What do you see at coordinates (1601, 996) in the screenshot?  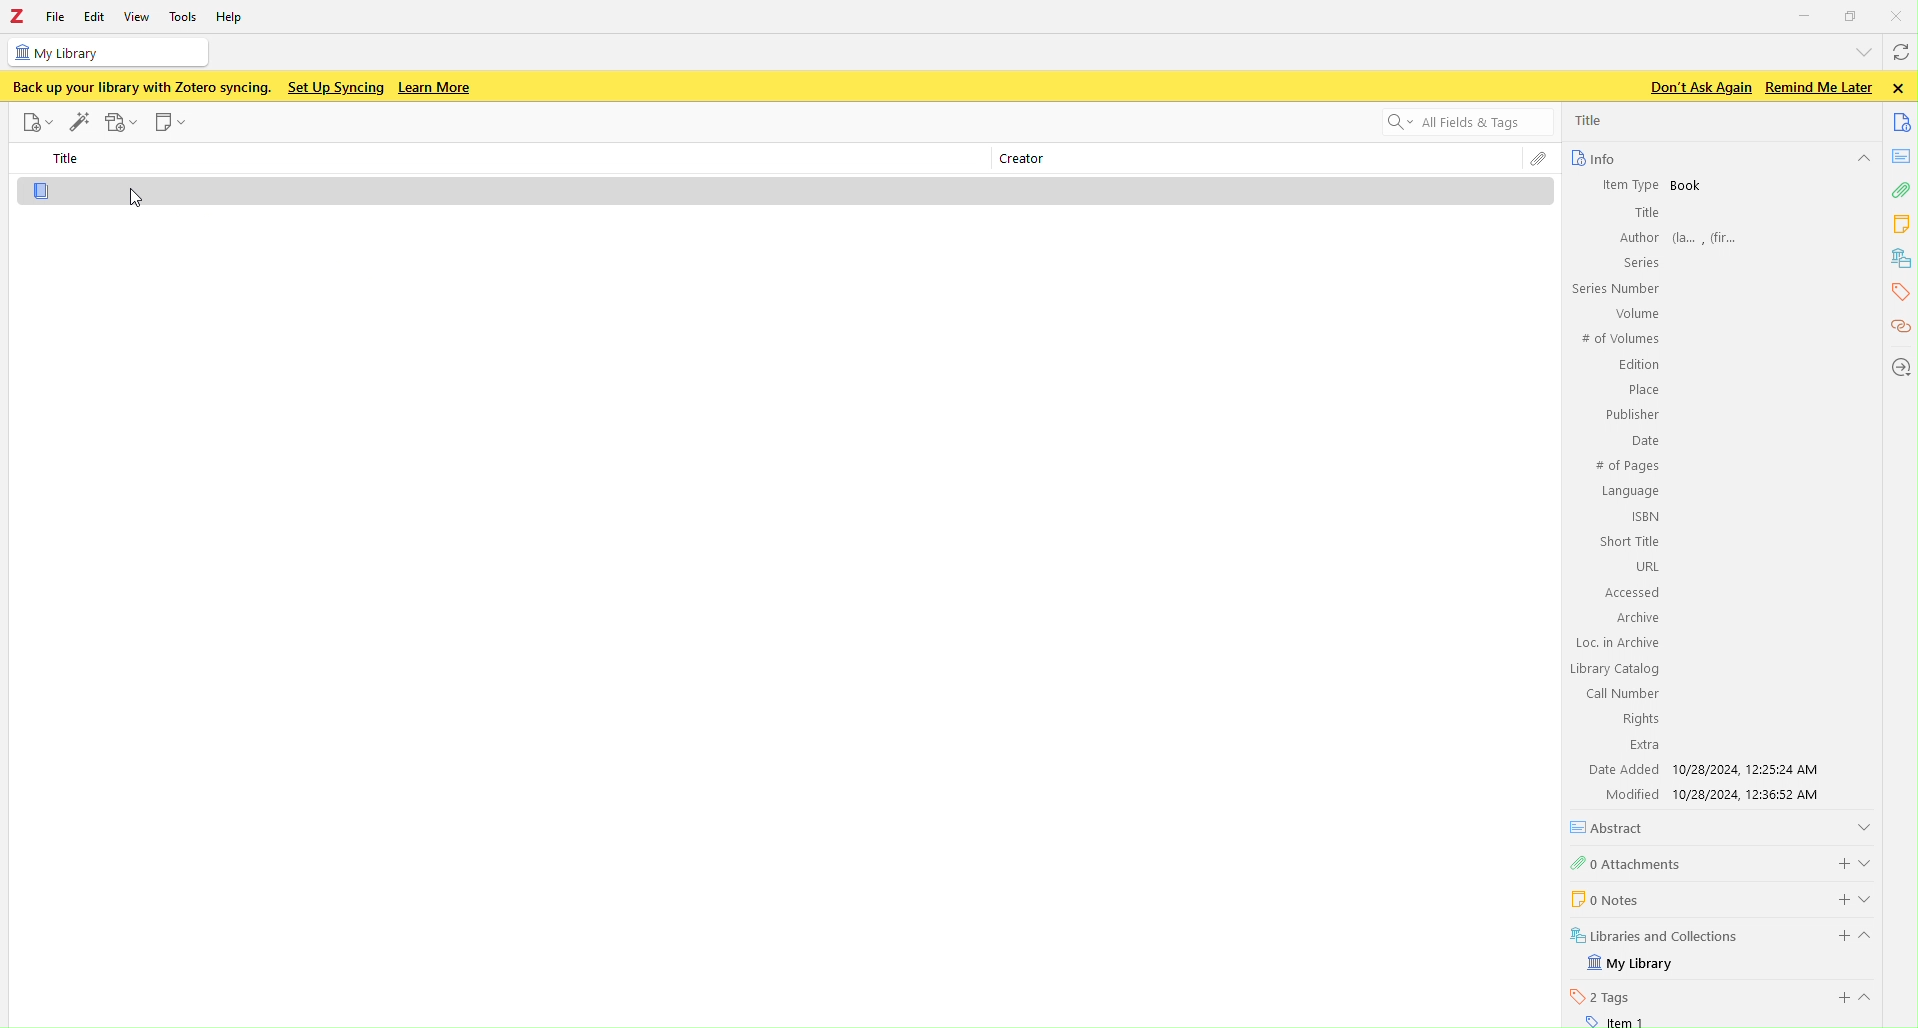 I see `2 Tags` at bounding box center [1601, 996].